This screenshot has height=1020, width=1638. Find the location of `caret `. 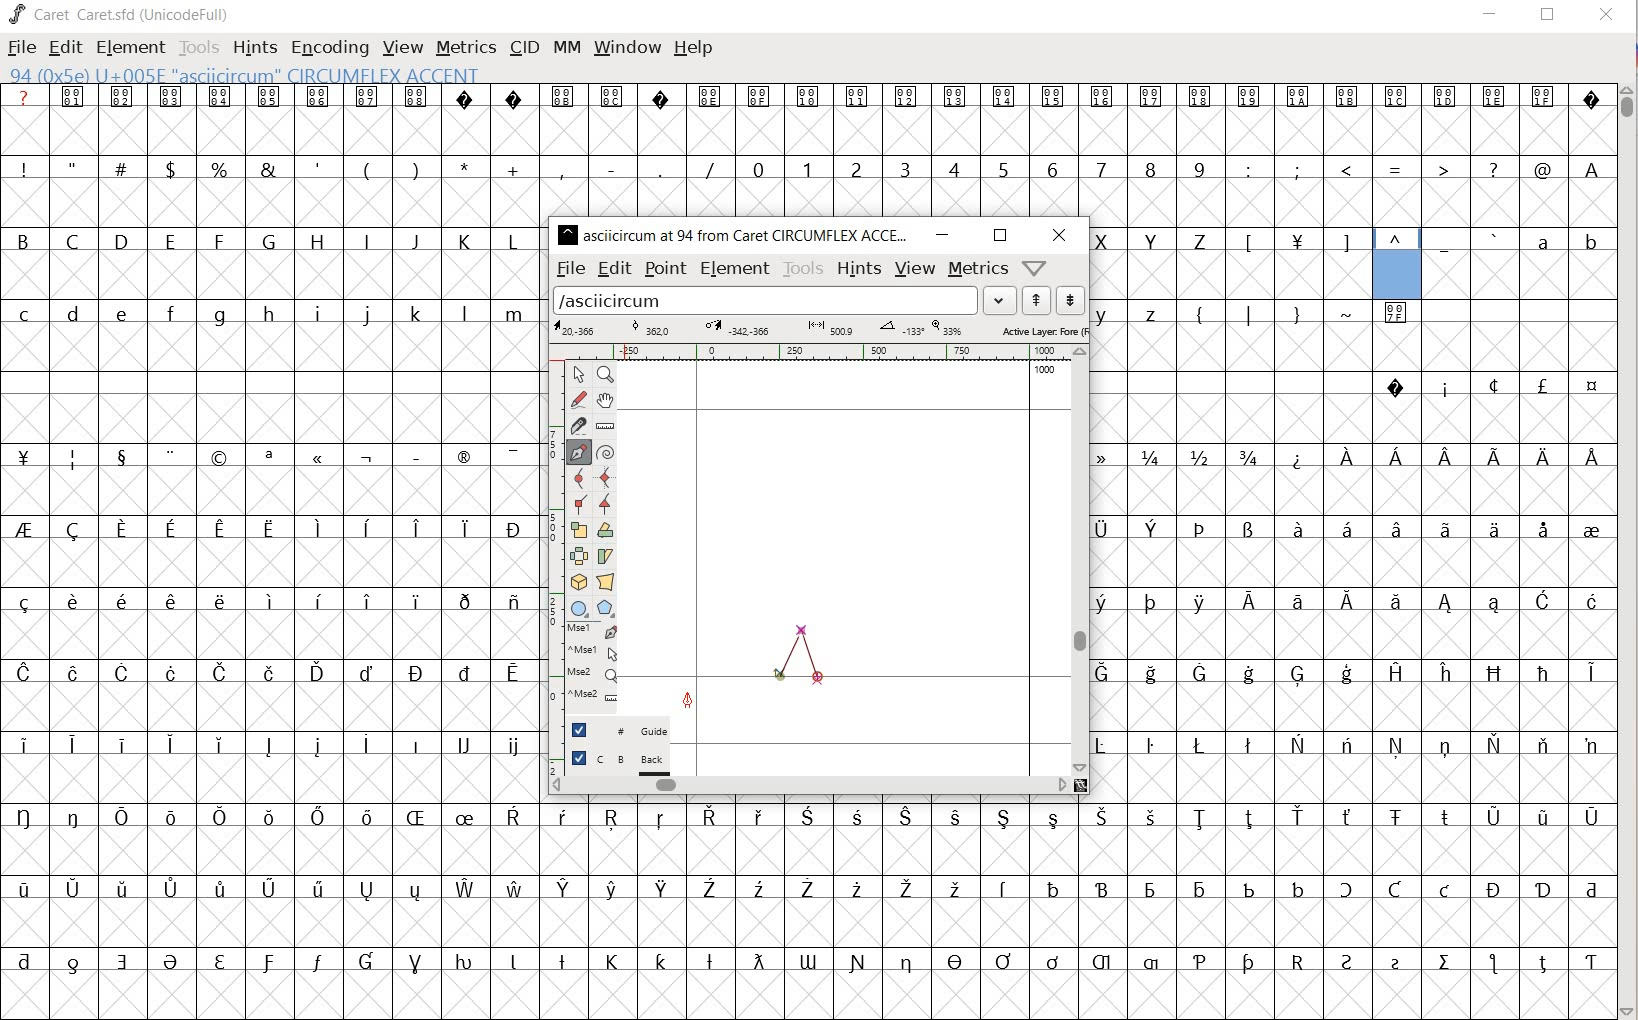

caret  is located at coordinates (793, 656).